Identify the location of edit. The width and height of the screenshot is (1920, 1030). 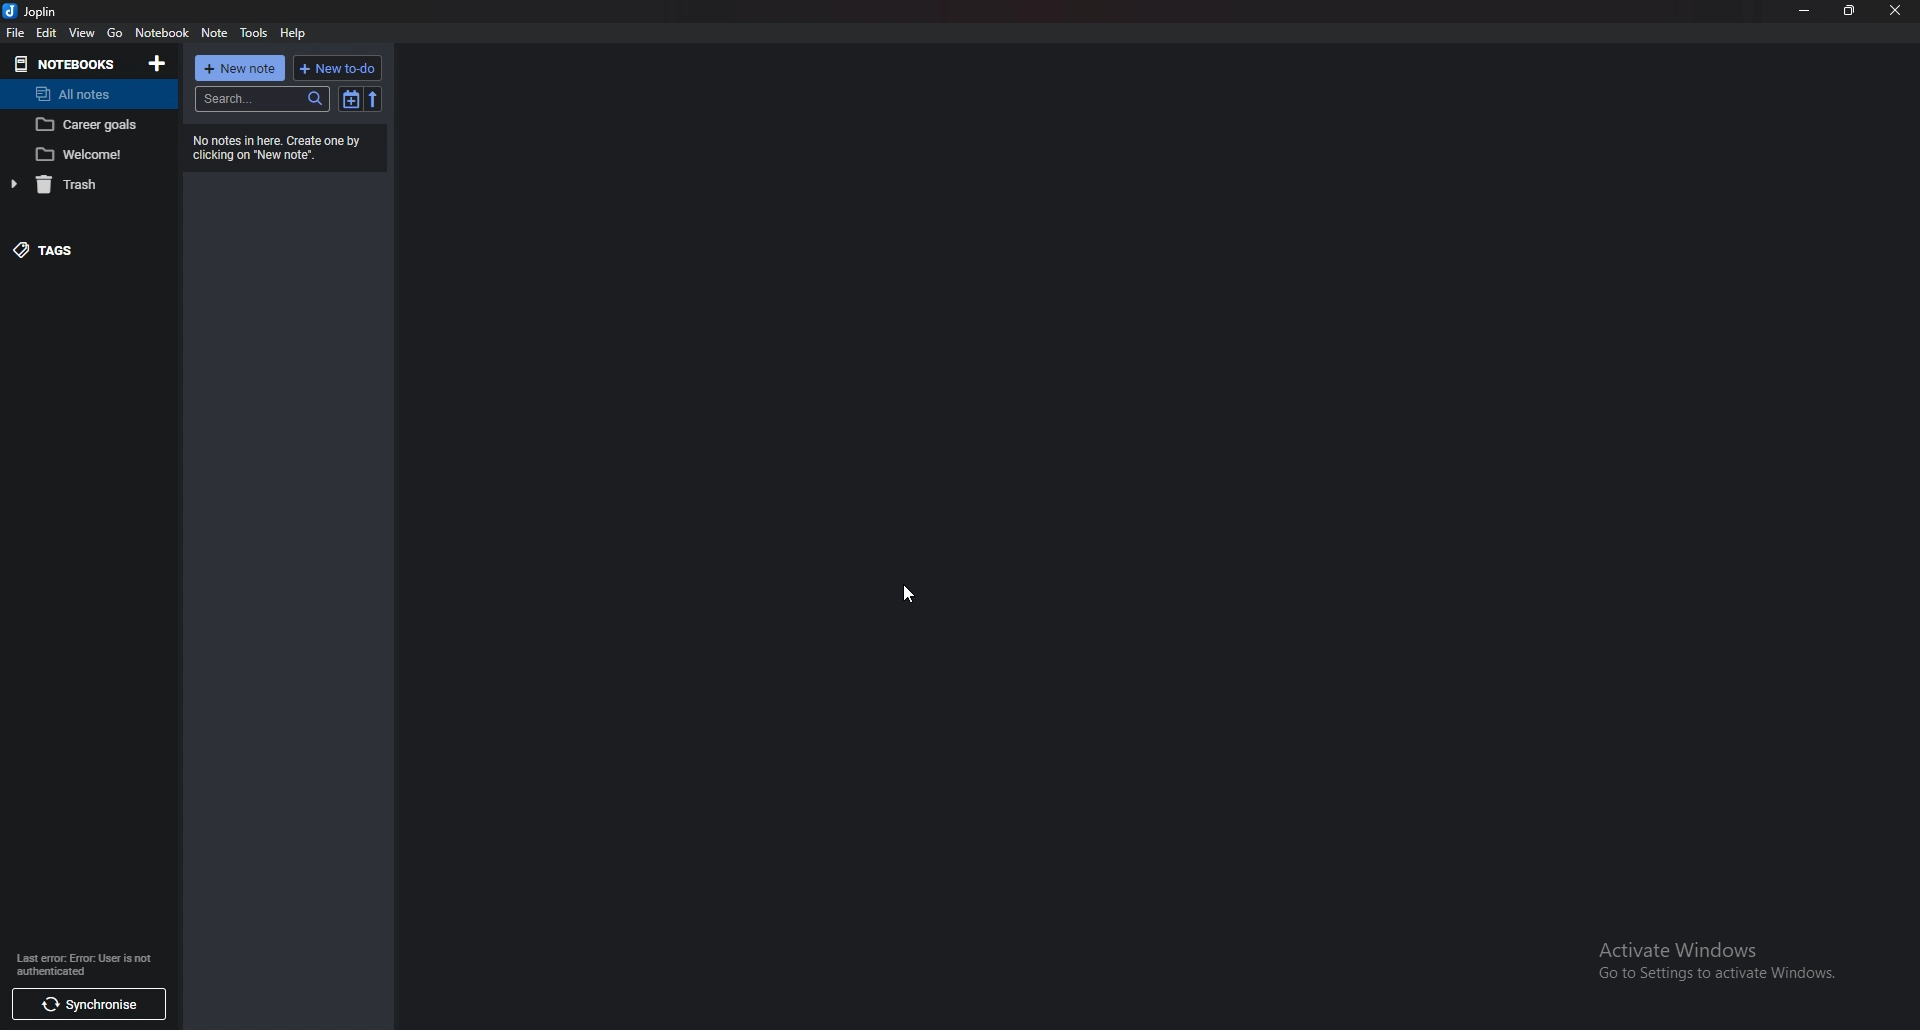
(47, 32).